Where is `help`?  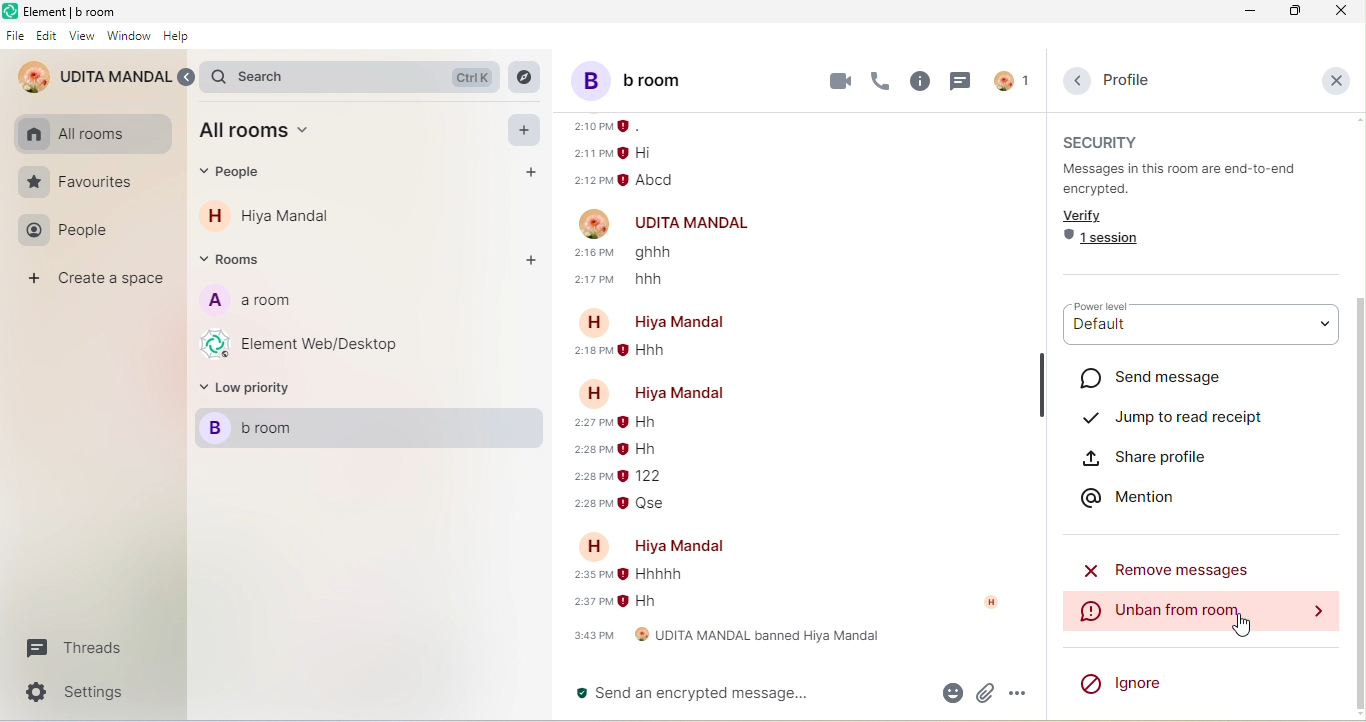
help is located at coordinates (175, 37).